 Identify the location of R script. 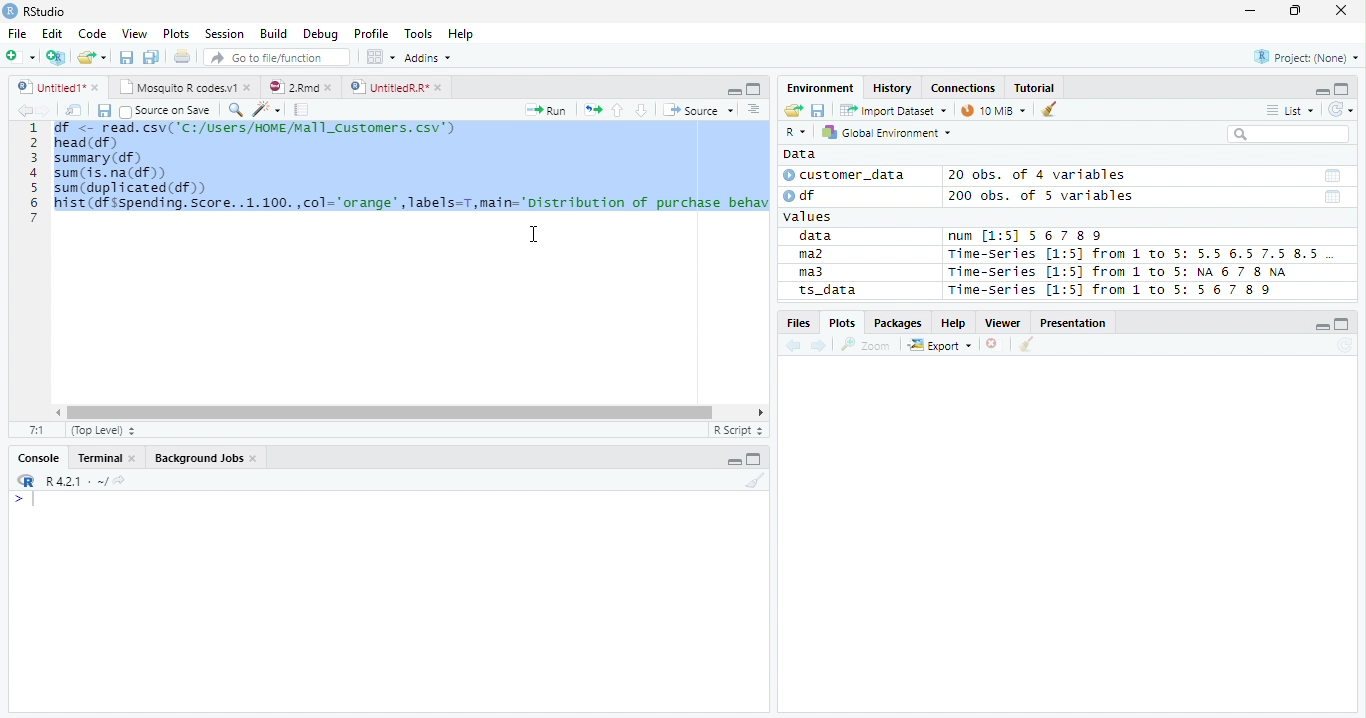
(737, 430).